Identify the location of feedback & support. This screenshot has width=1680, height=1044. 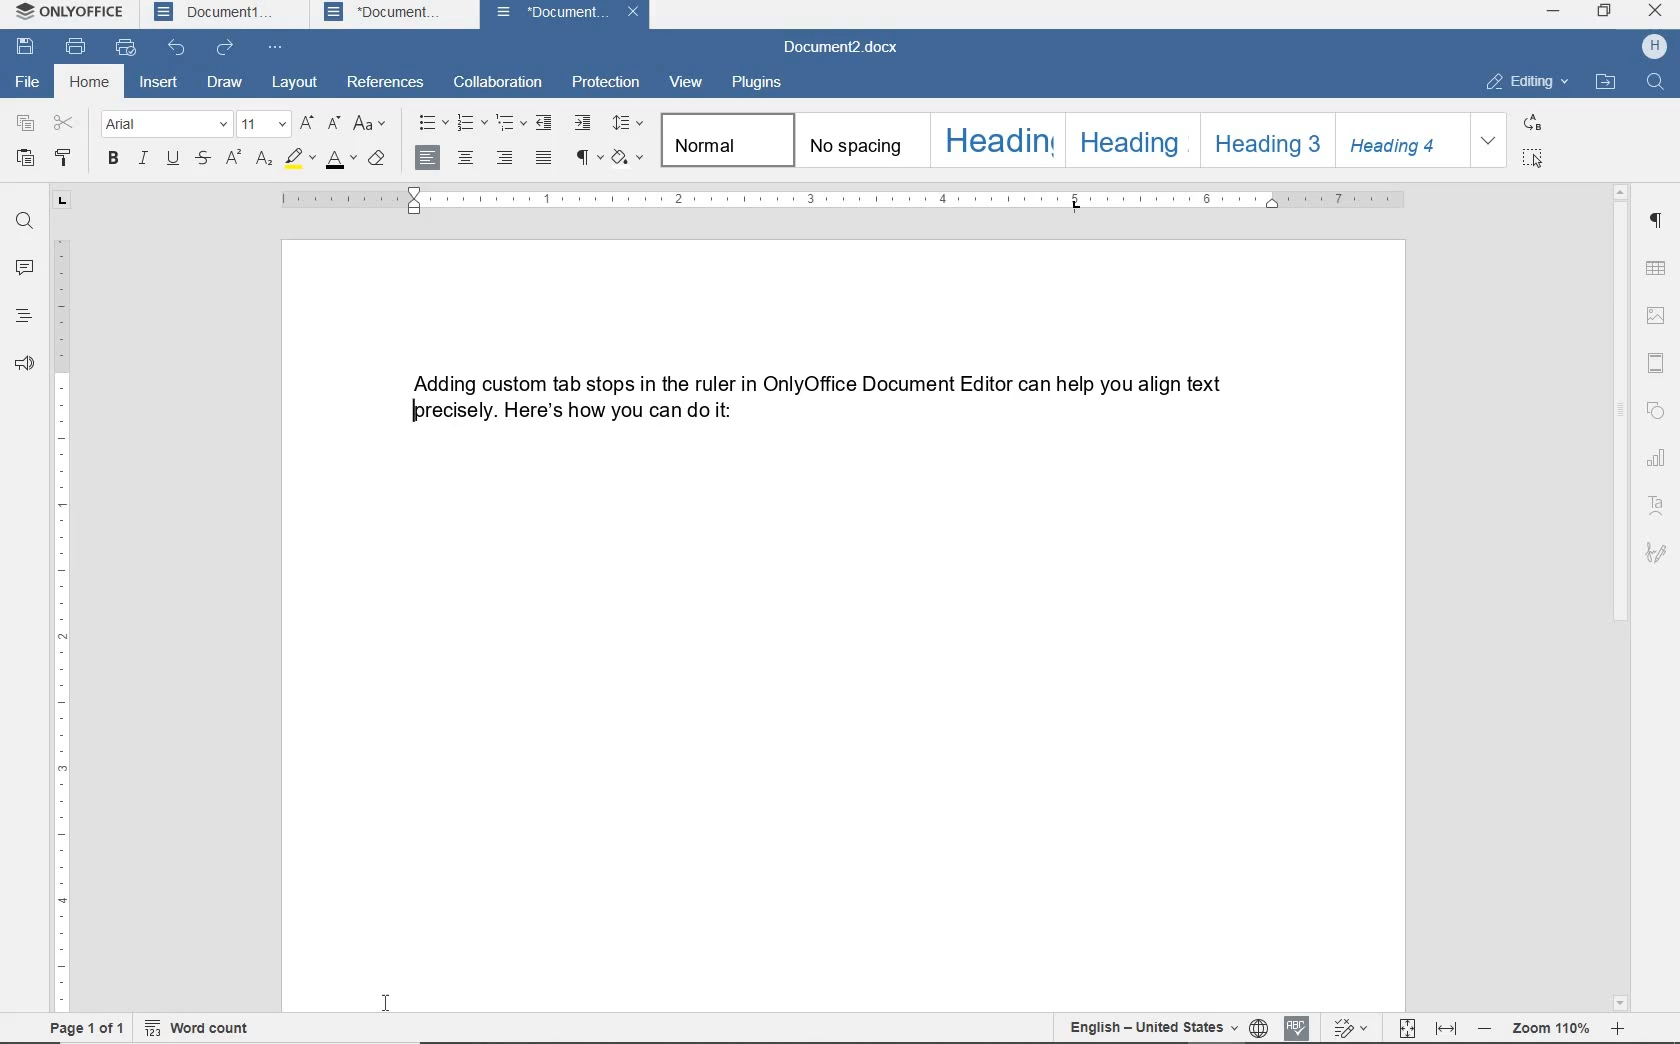
(24, 364).